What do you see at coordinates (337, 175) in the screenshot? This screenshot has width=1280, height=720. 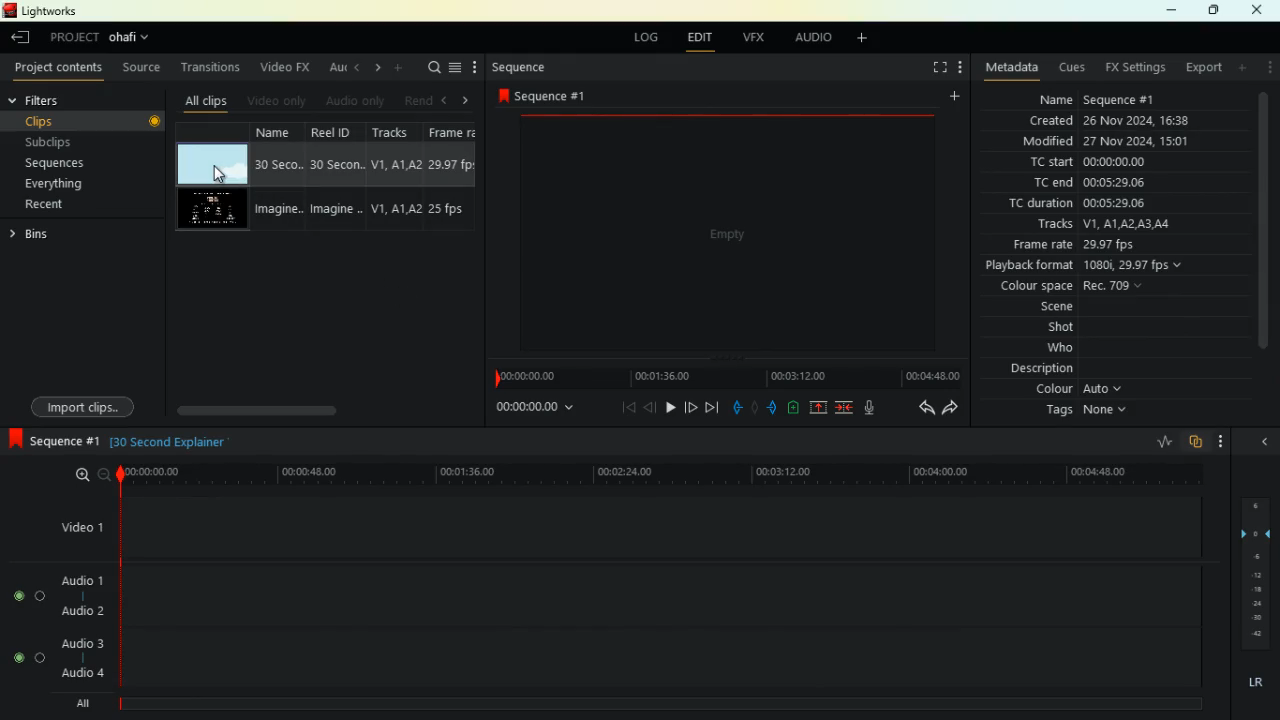 I see `reel id` at bounding box center [337, 175].